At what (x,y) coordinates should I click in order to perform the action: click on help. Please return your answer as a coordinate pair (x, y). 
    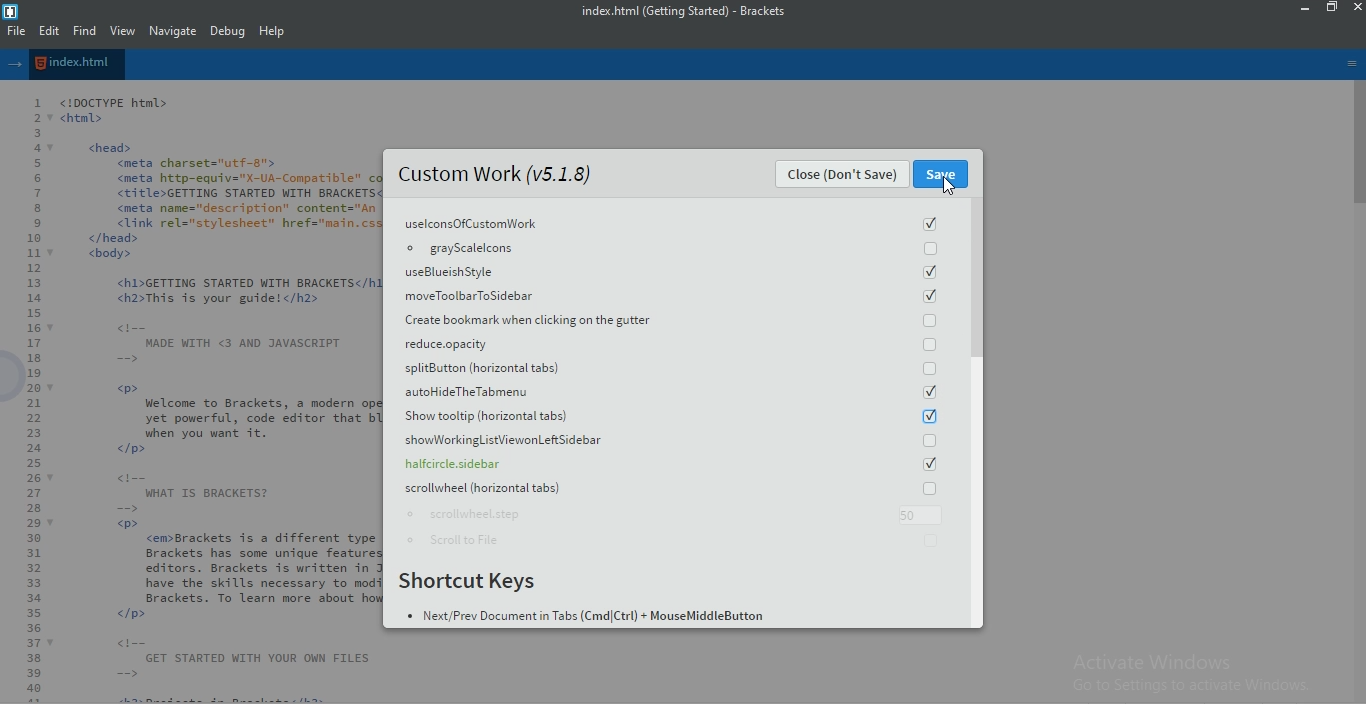
    Looking at the image, I should click on (273, 32).